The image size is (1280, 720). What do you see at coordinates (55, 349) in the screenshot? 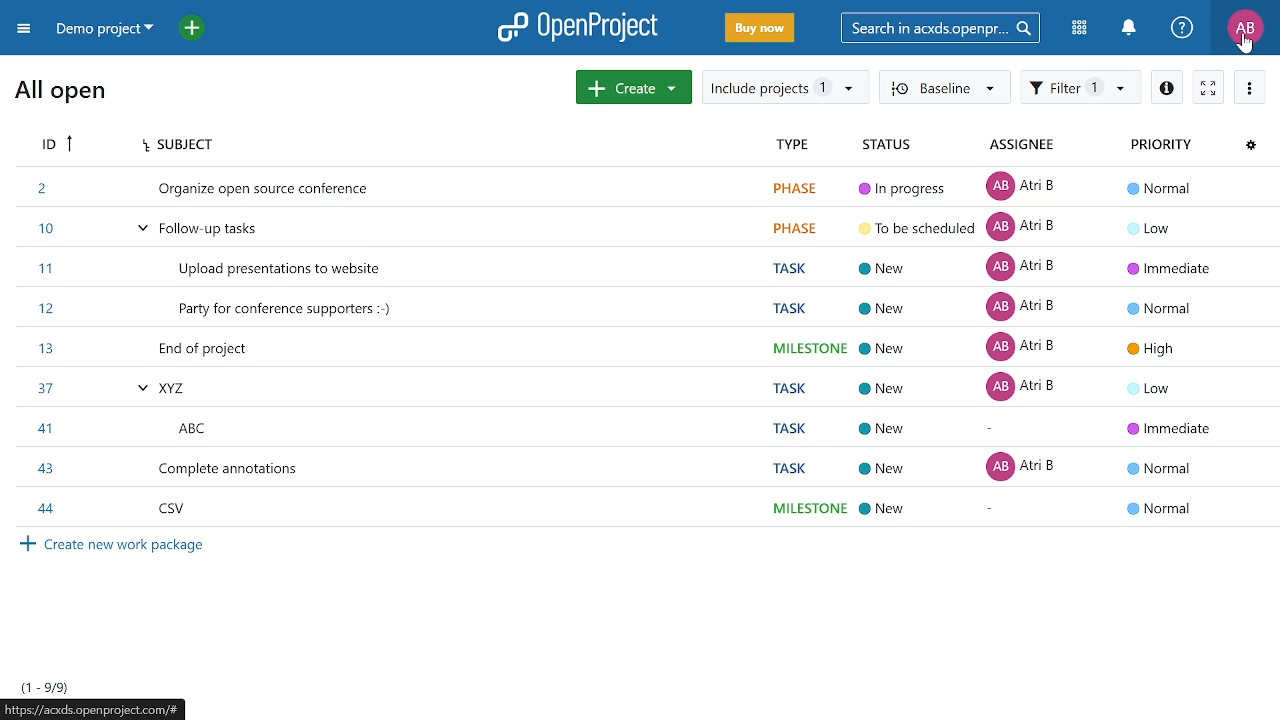
I see `task numbers/ID` at bounding box center [55, 349].